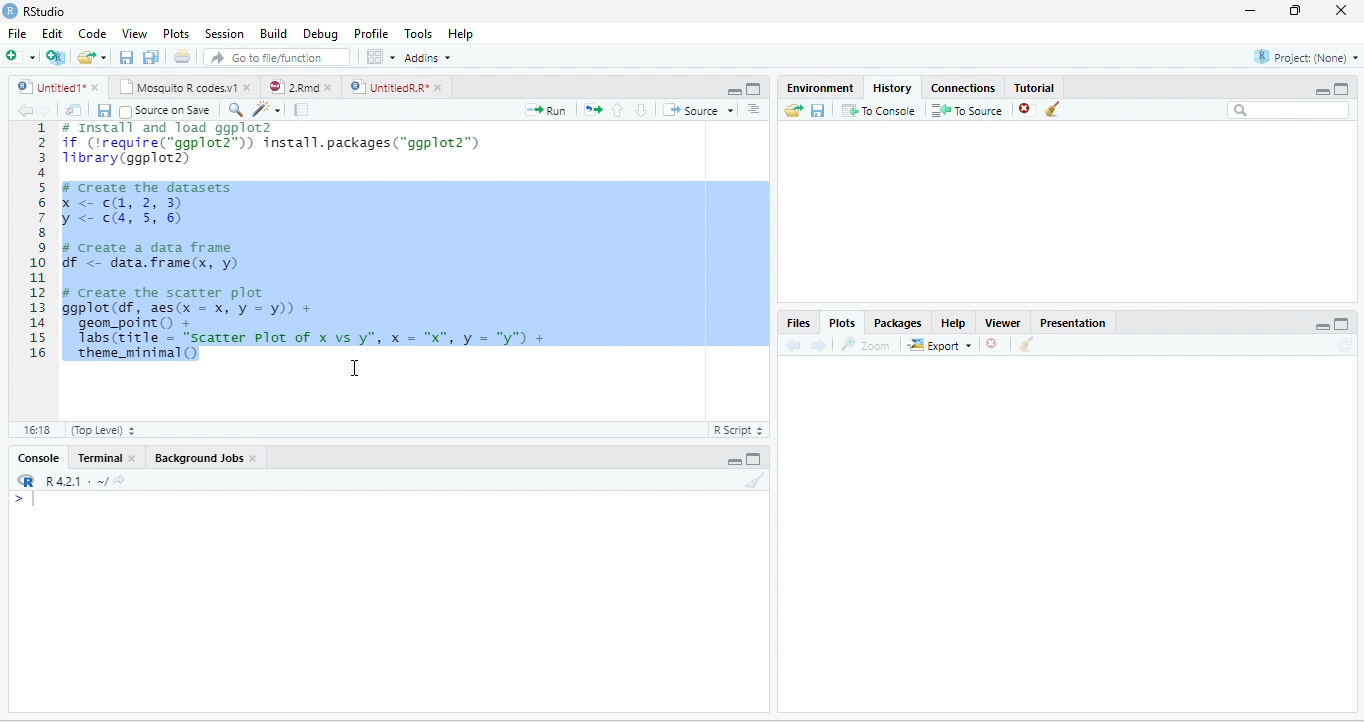 The width and height of the screenshot is (1364, 722). What do you see at coordinates (438, 87) in the screenshot?
I see `close` at bounding box center [438, 87].